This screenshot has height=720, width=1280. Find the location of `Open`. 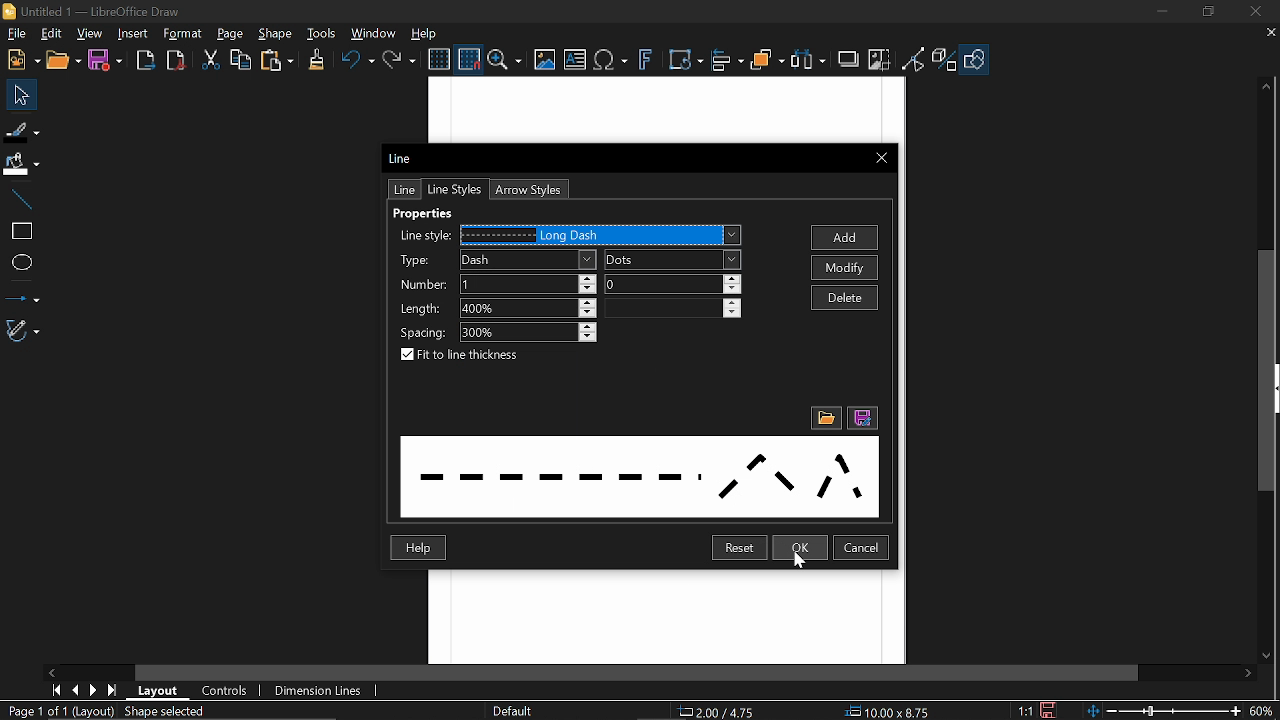

Open is located at coordinates (62, 61).